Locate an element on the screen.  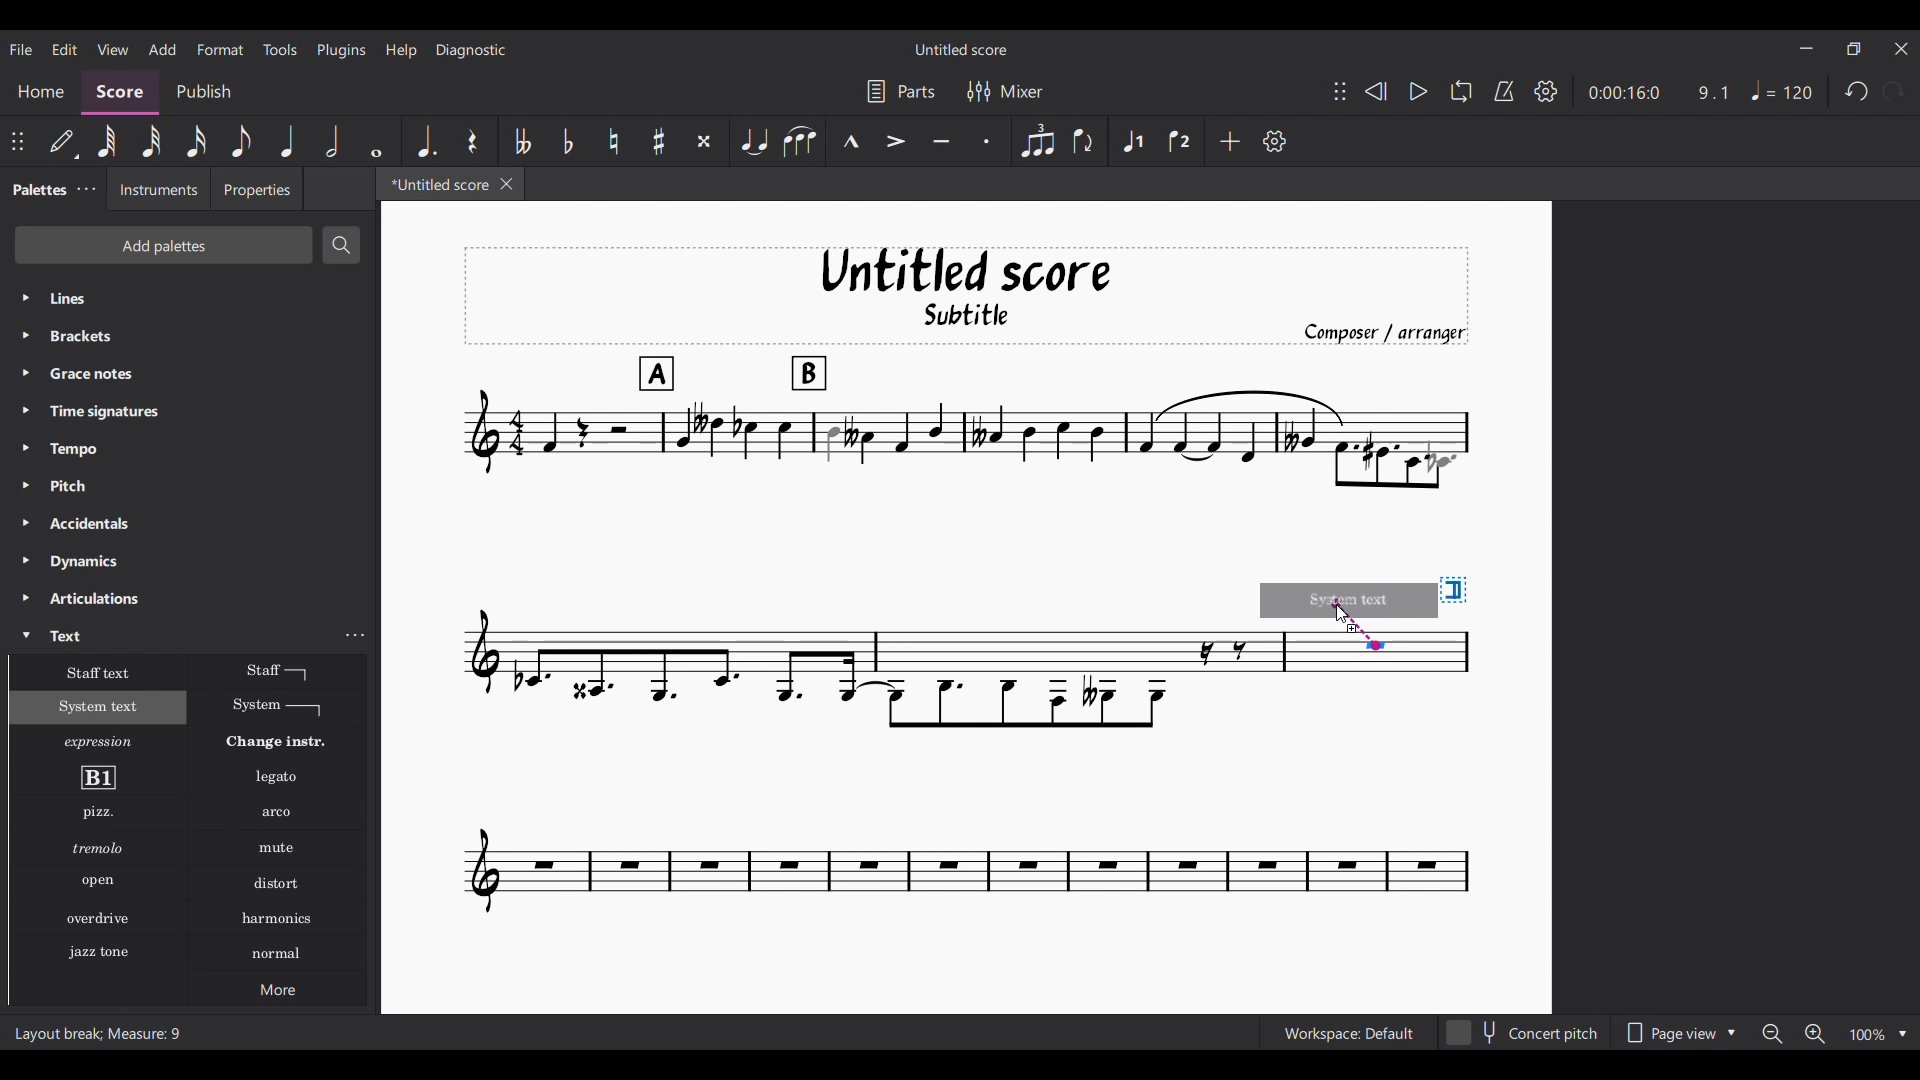
Marcato is located at coordinates (851, 141).